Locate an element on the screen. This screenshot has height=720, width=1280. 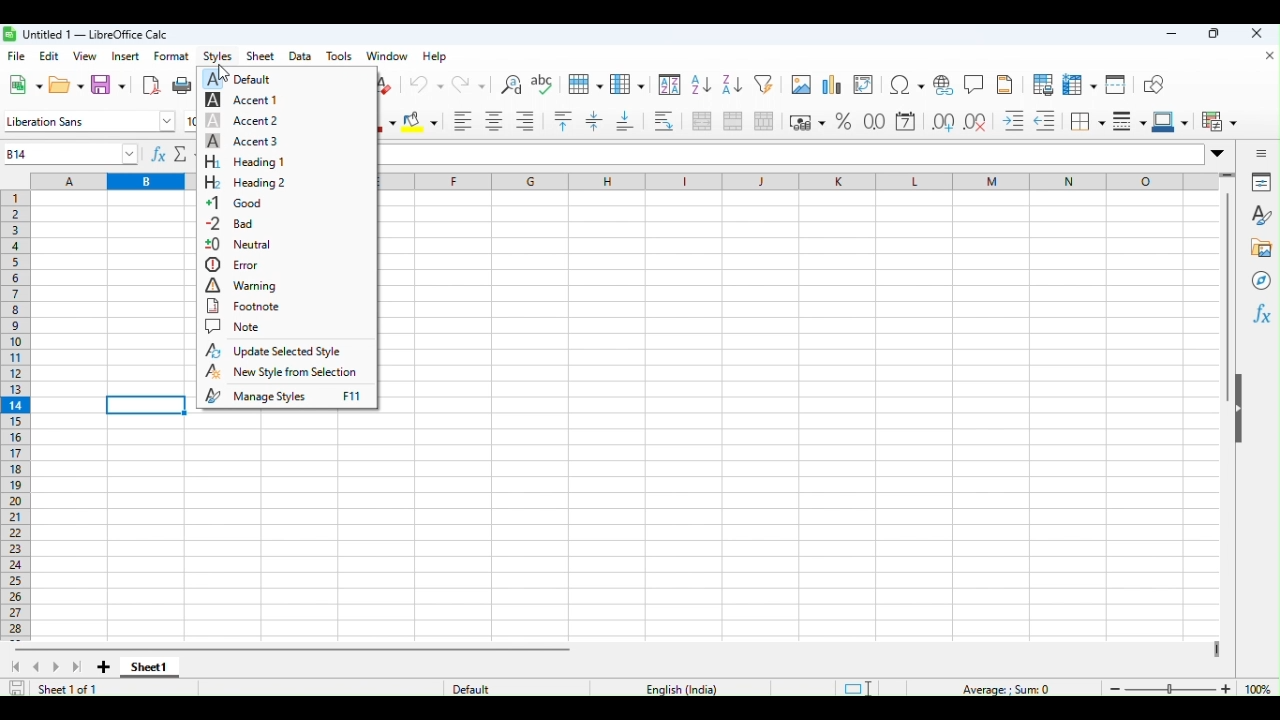
f is located at coordinates (459, 181).